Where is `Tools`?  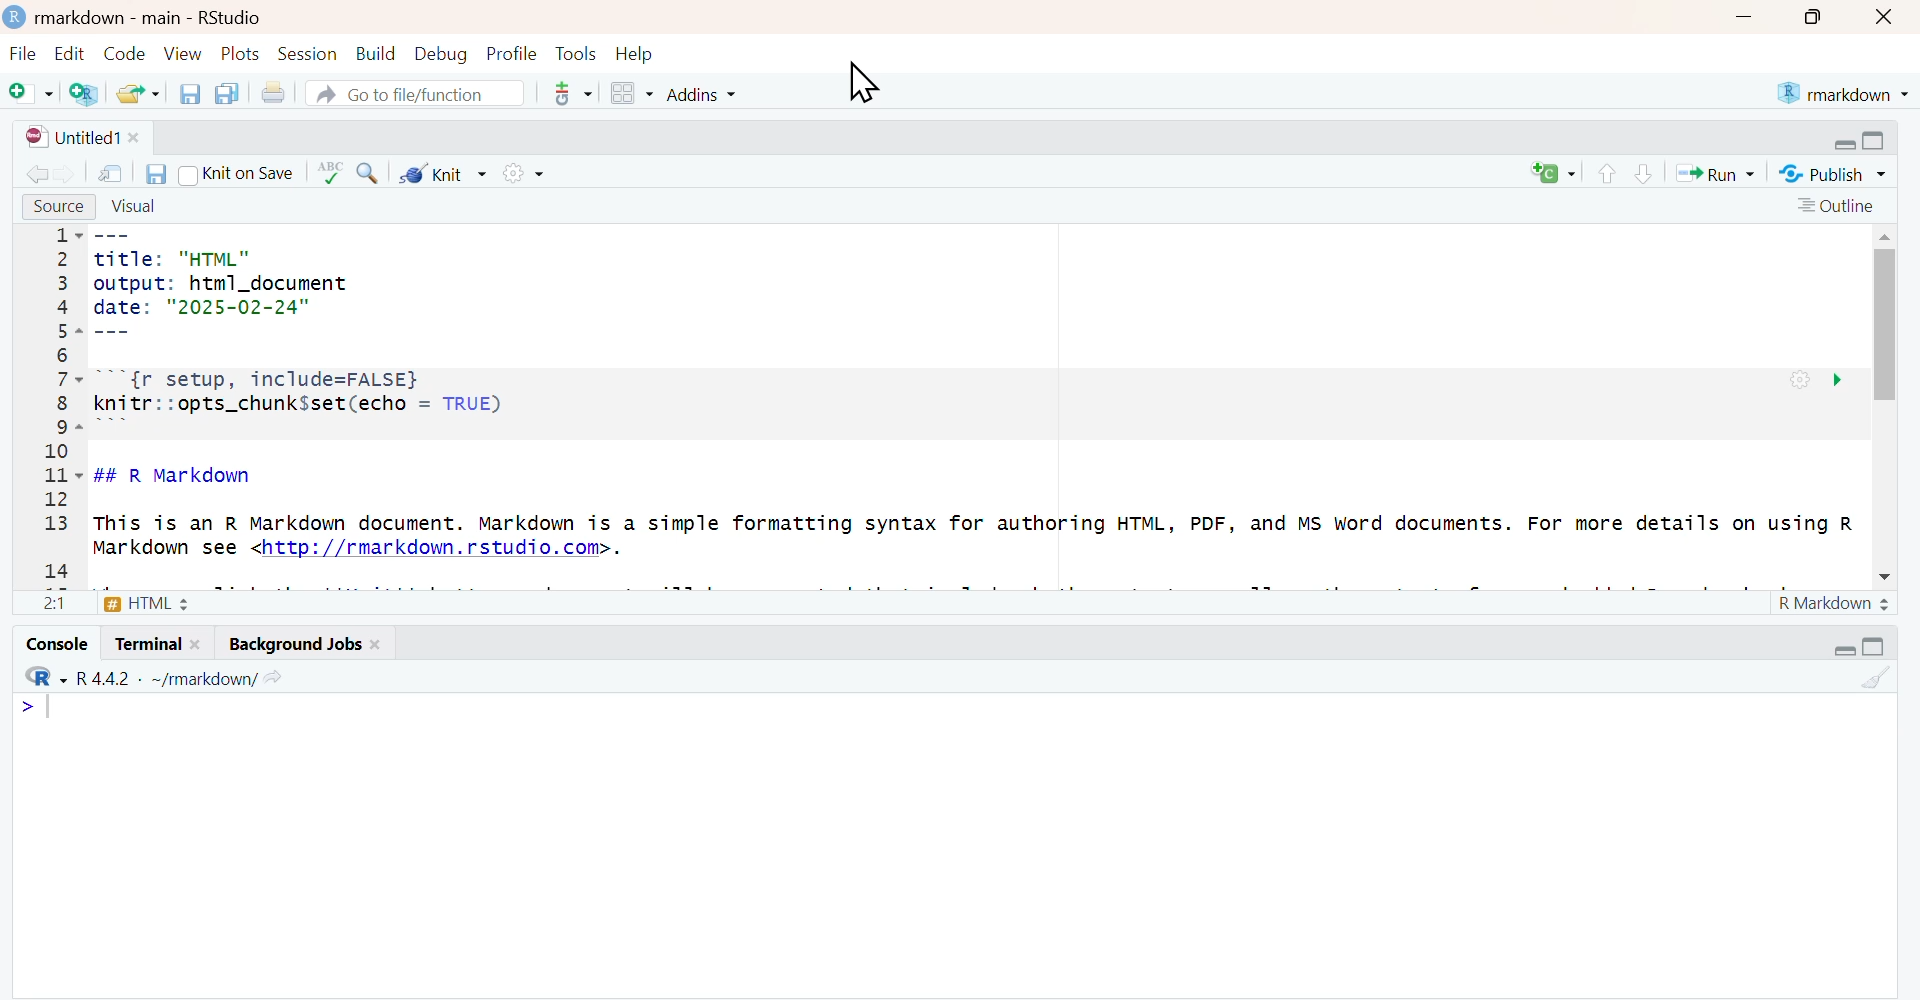
Tools is located at coordinates (576, 54).